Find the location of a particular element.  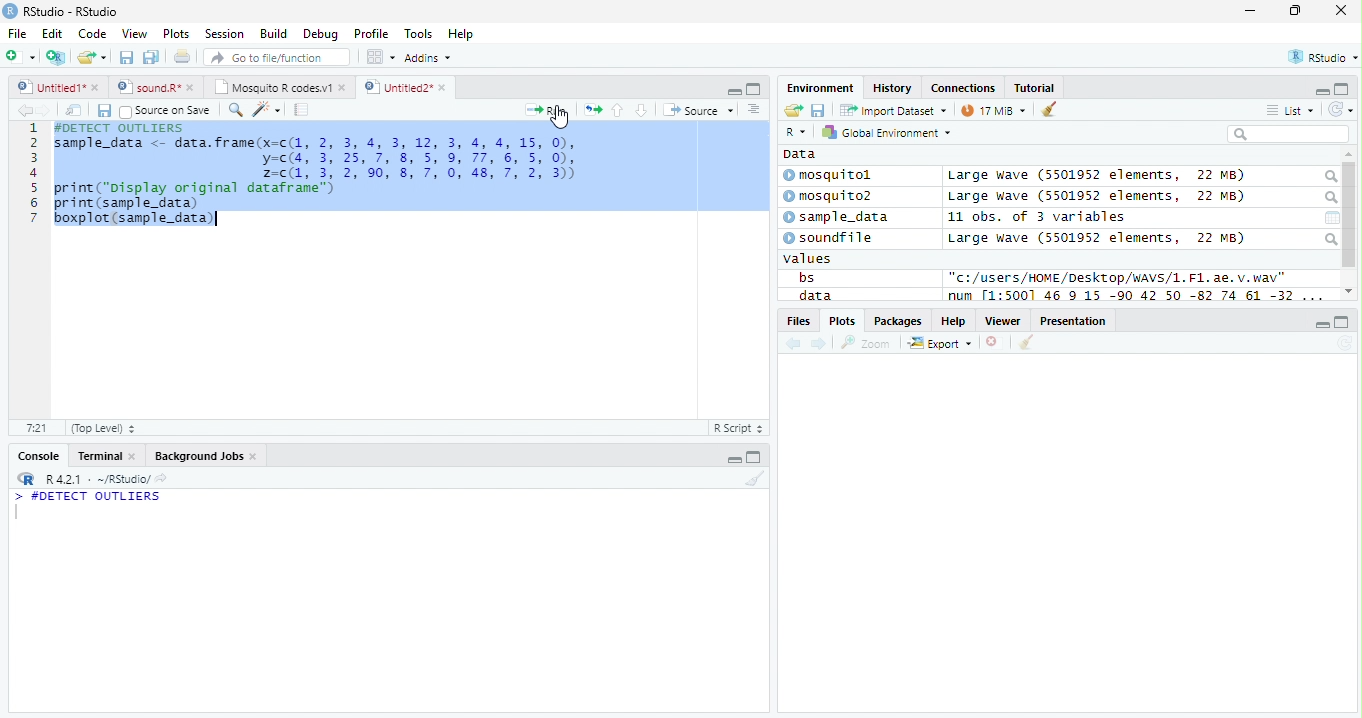

search is located at coordinates (1330, 239).